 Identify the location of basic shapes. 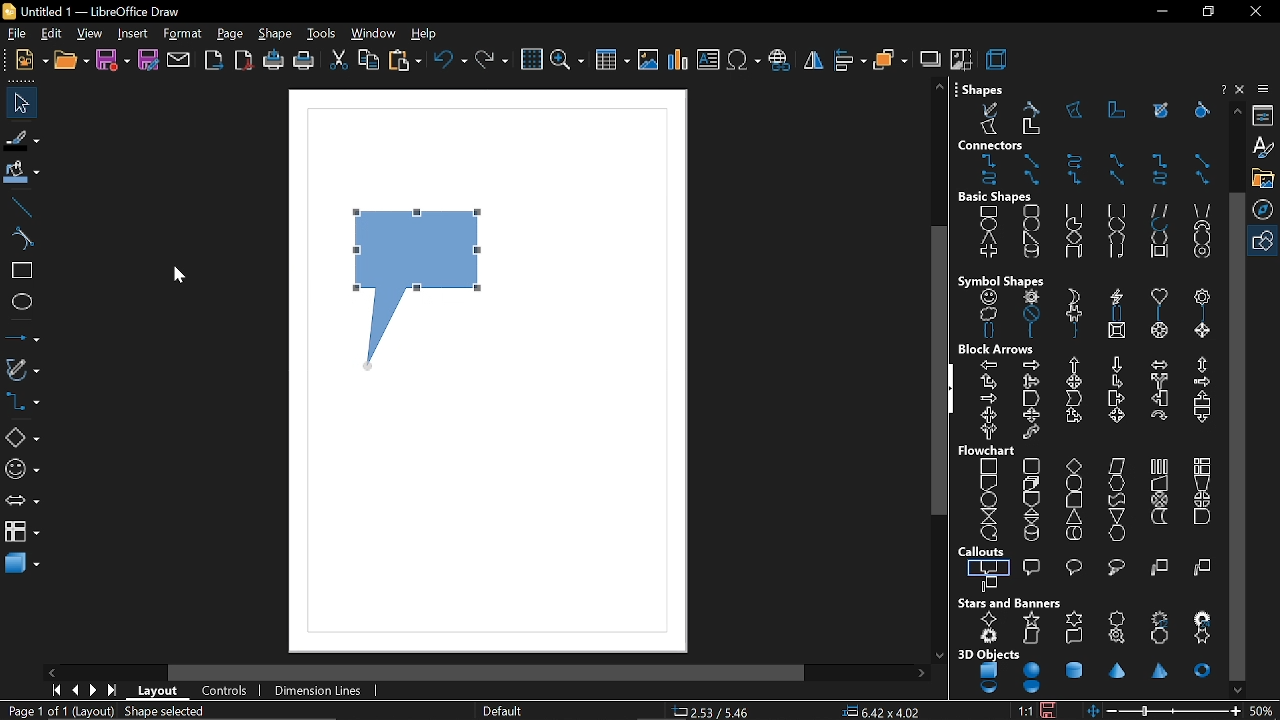
(997, 197).